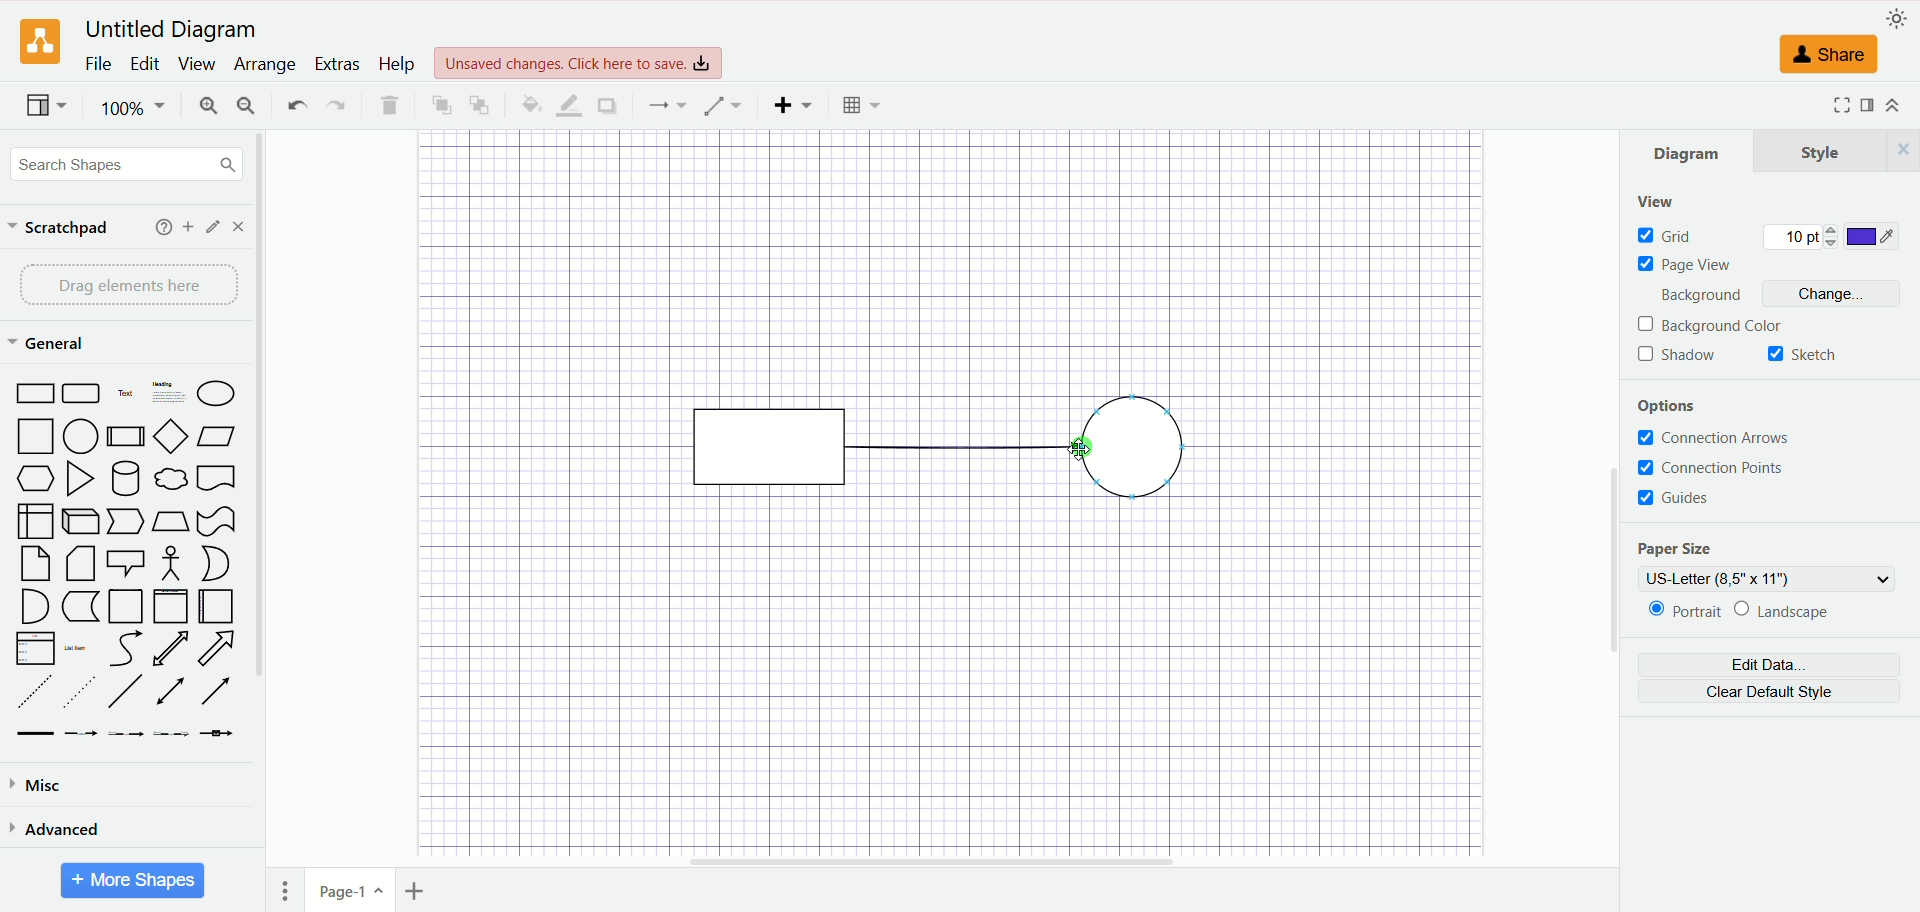 This screenshot has height=912, width=1920. What do you see at coordinates (98, 65) in the screenshot?
I see `file` at bounding box center [98, 65].